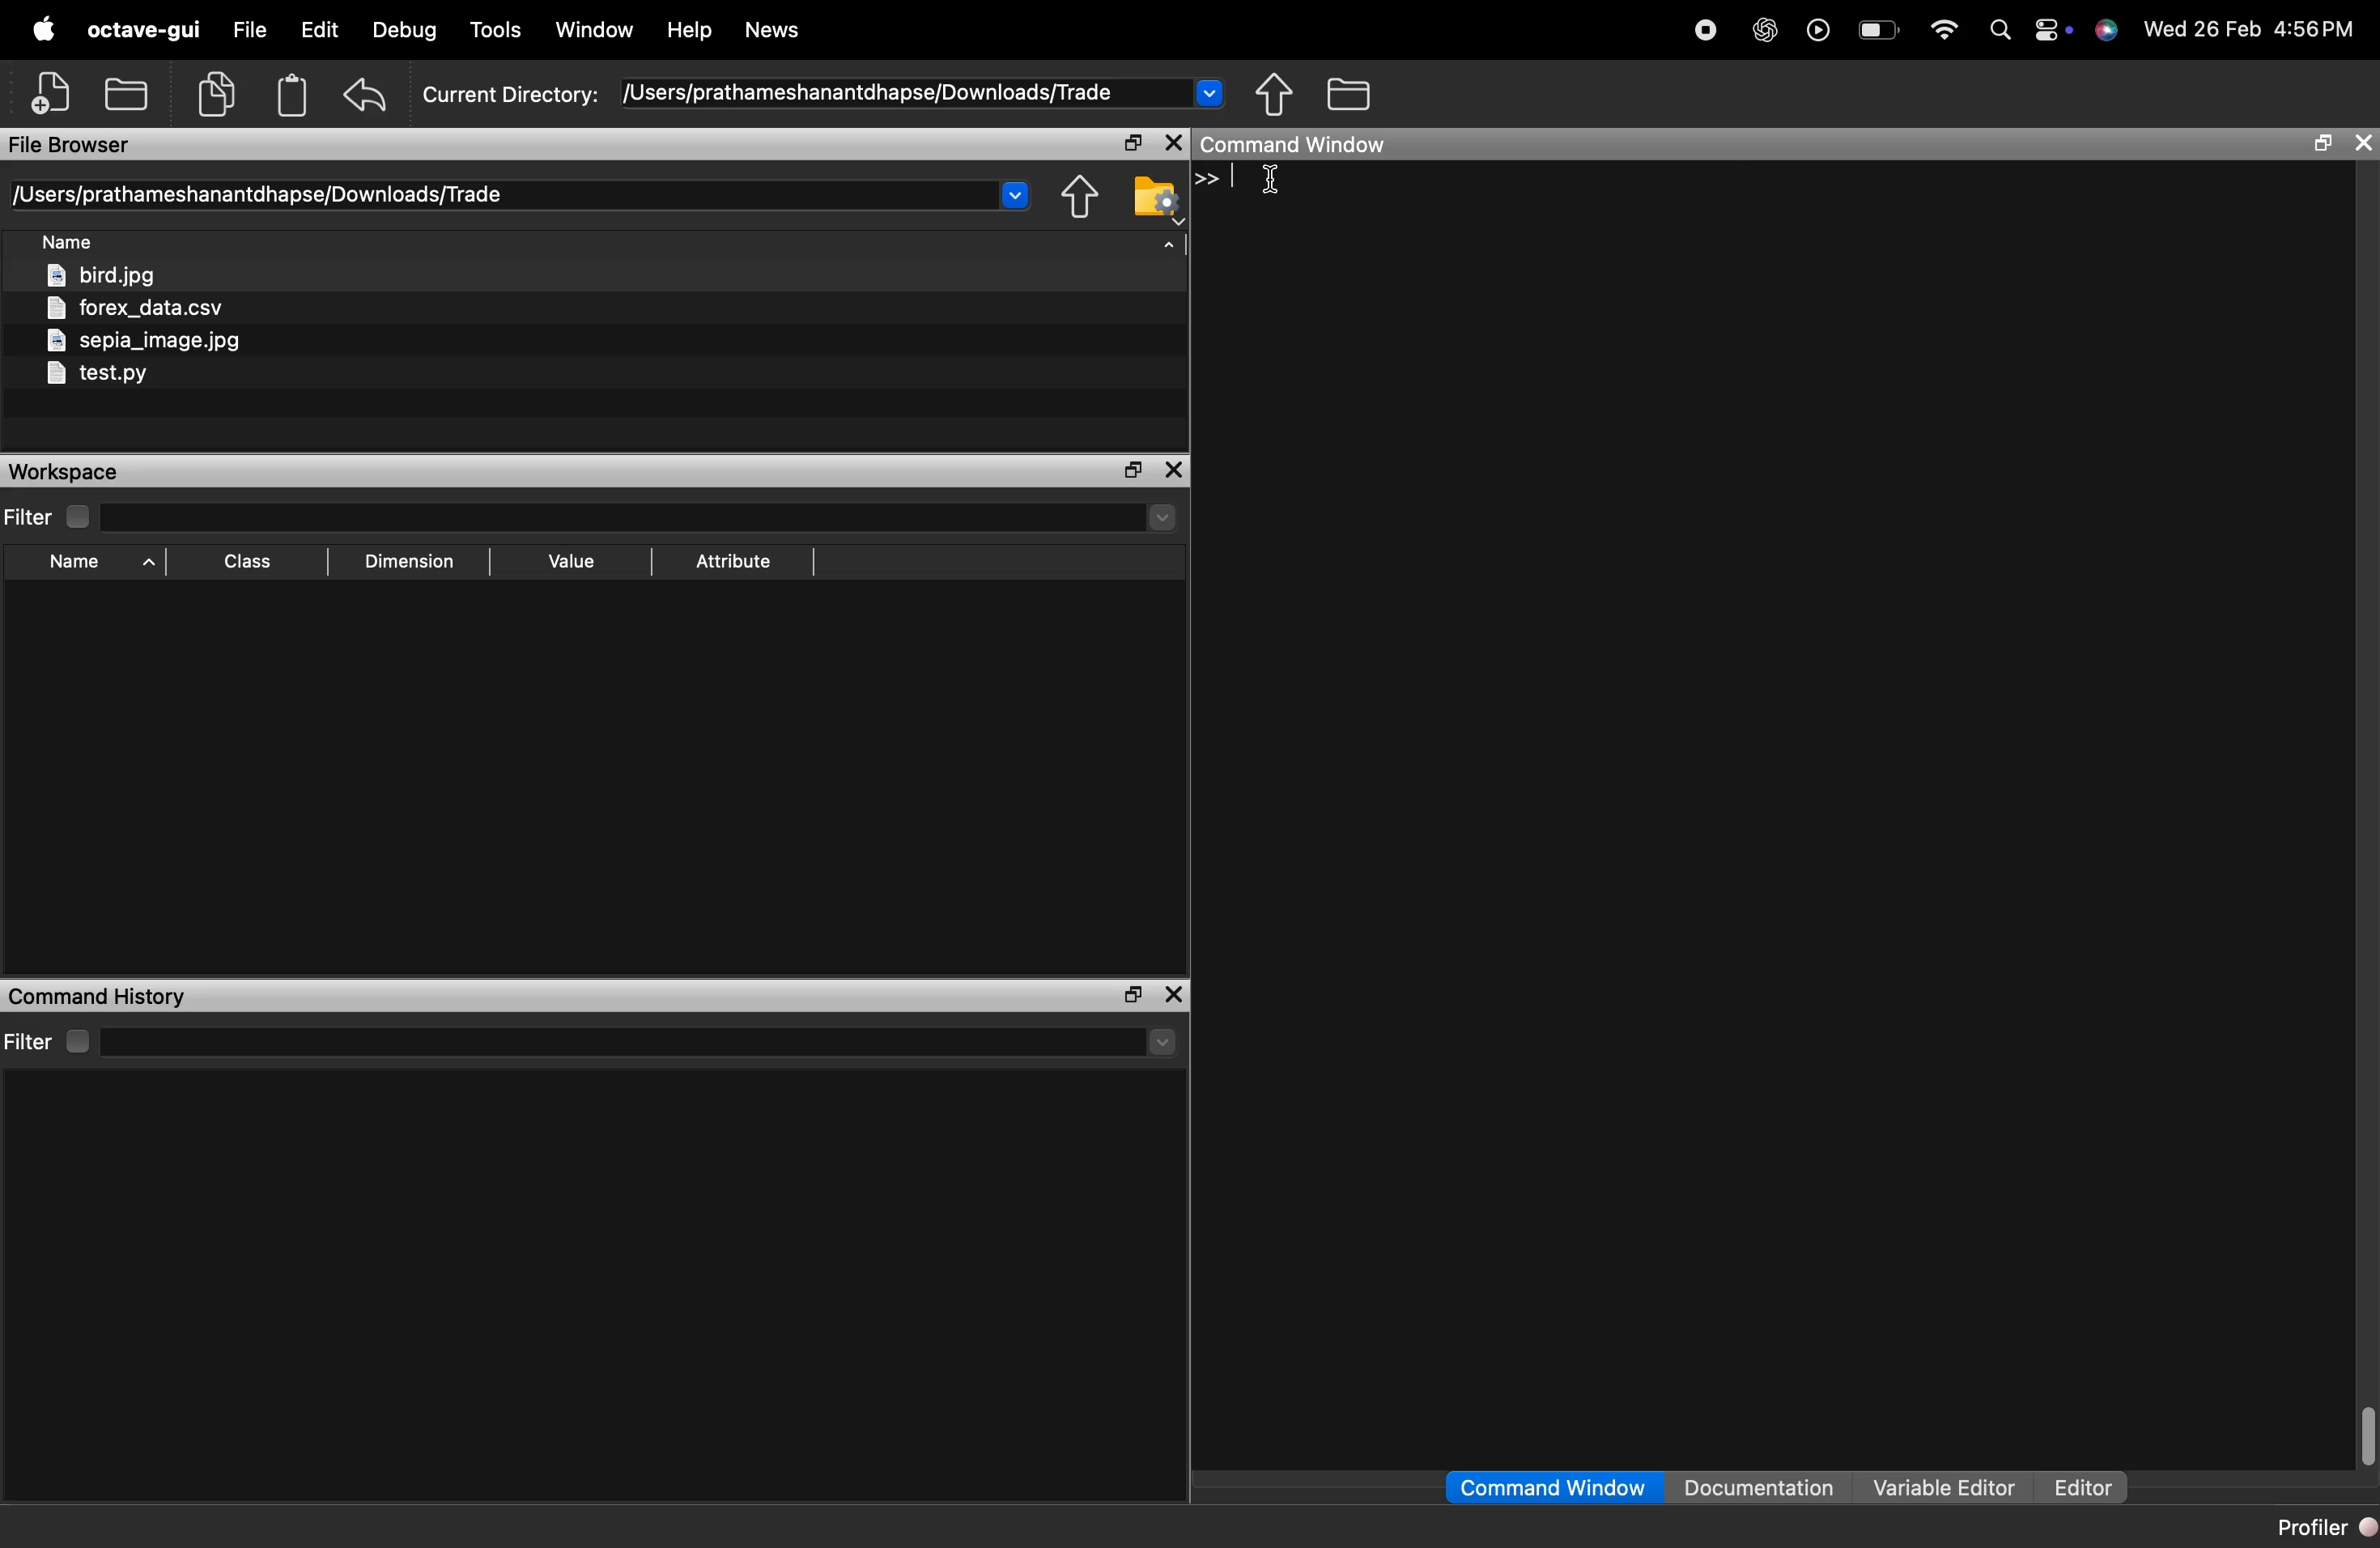  What do you see at coordinates (249, 29) in the screenshot?
I see `file` at bounding box center [249, 29].